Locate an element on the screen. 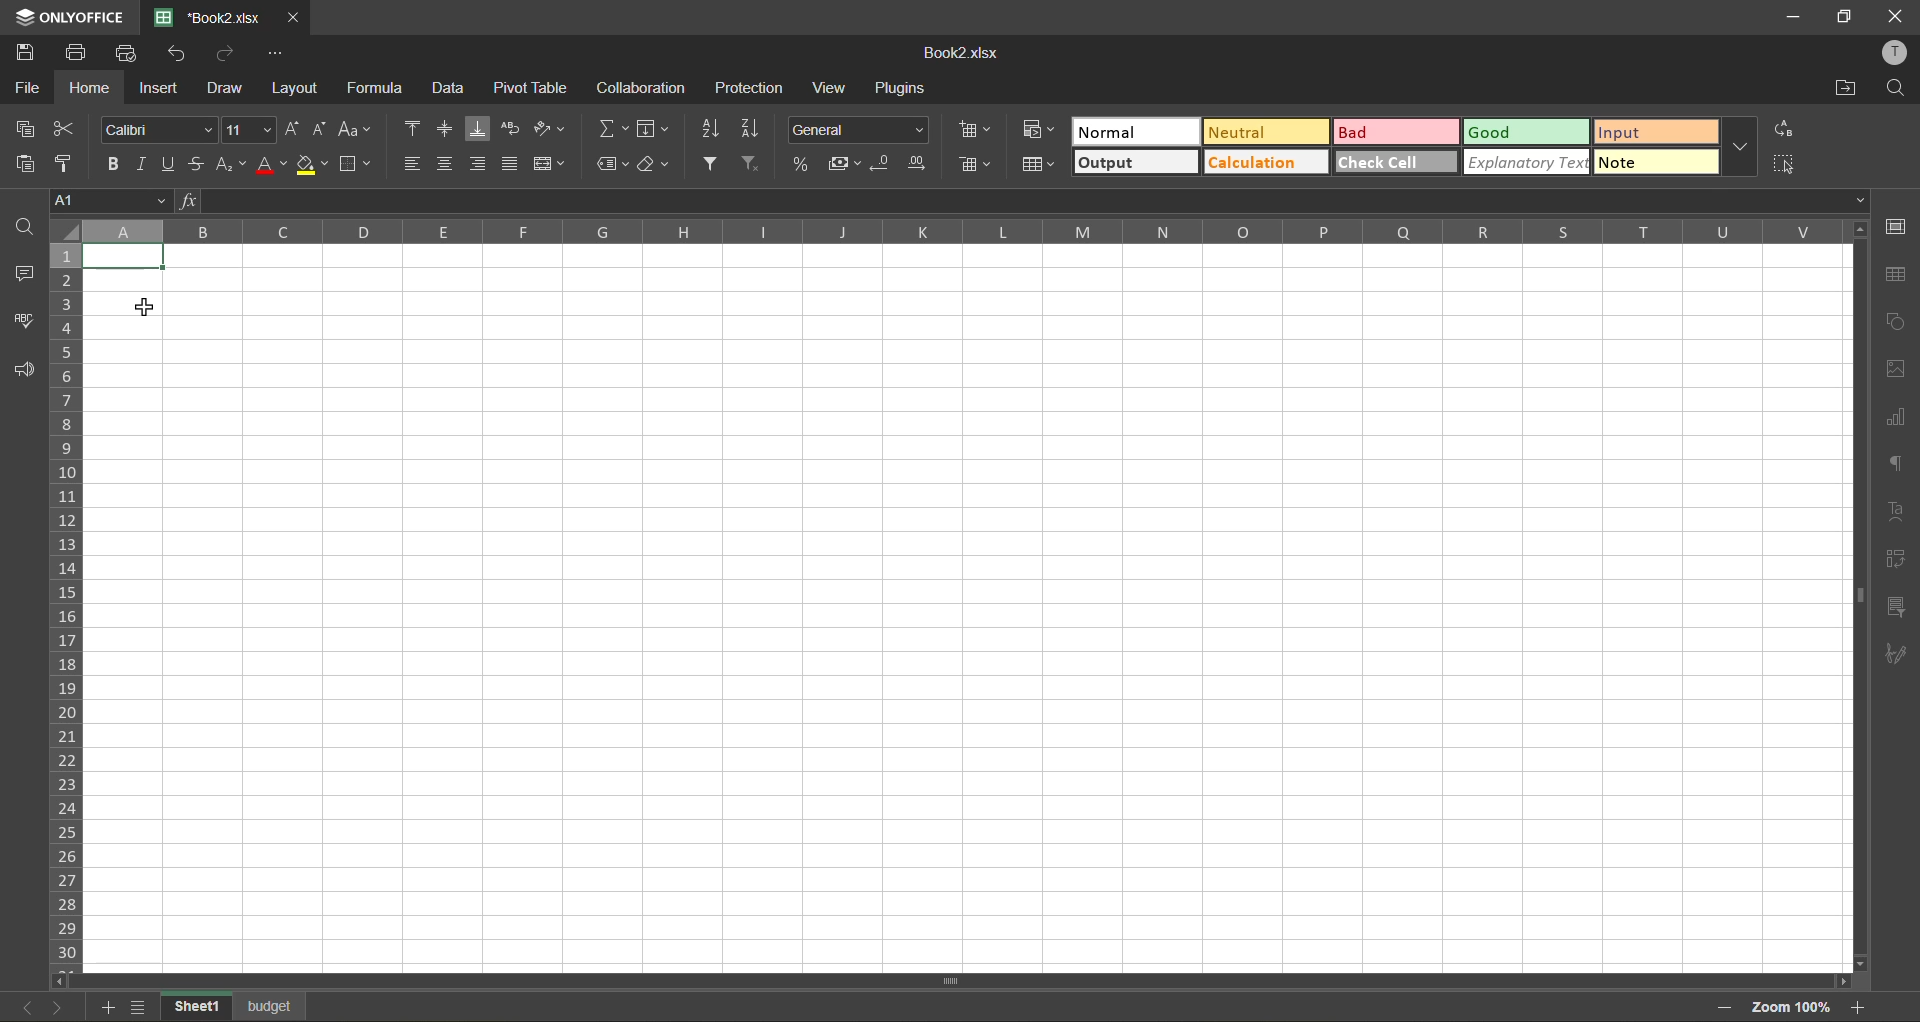 The image size is (1920, 1022). sub/superscript is located at coordinates (233, 165).